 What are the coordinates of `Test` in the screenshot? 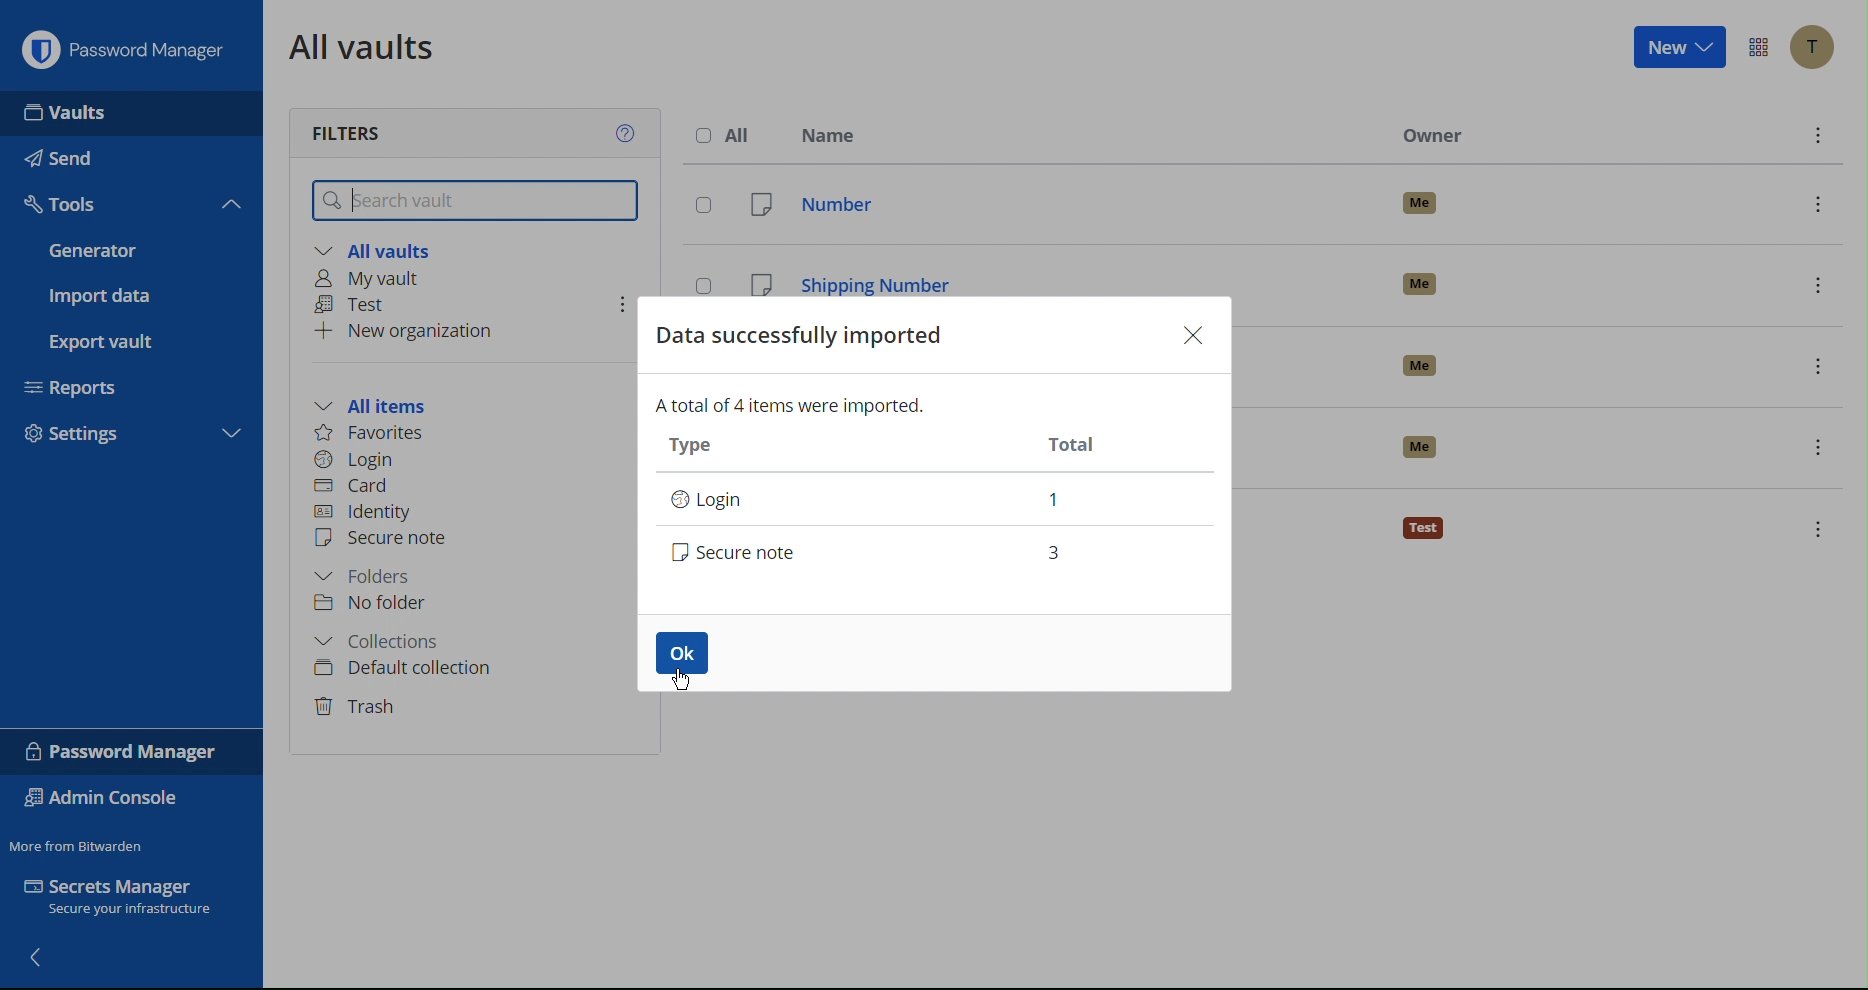 It's located at (357, 305).